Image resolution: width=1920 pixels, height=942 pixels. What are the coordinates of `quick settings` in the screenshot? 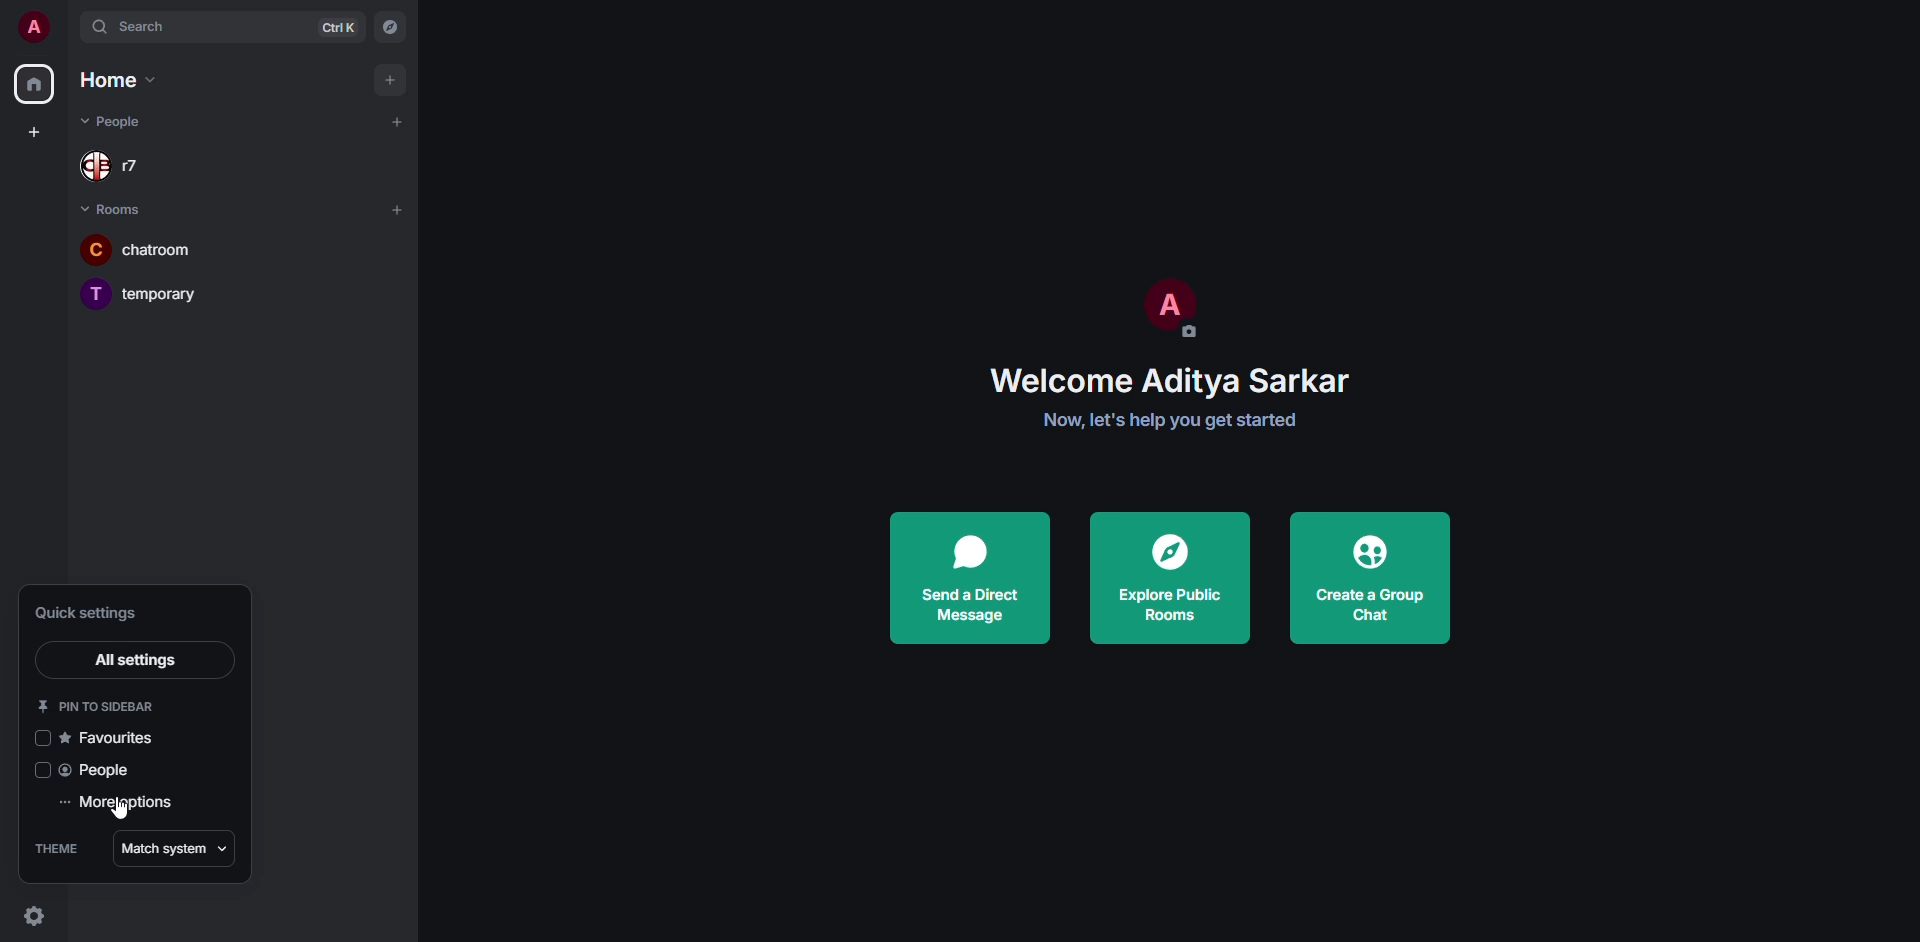 It's located at (32, 916).